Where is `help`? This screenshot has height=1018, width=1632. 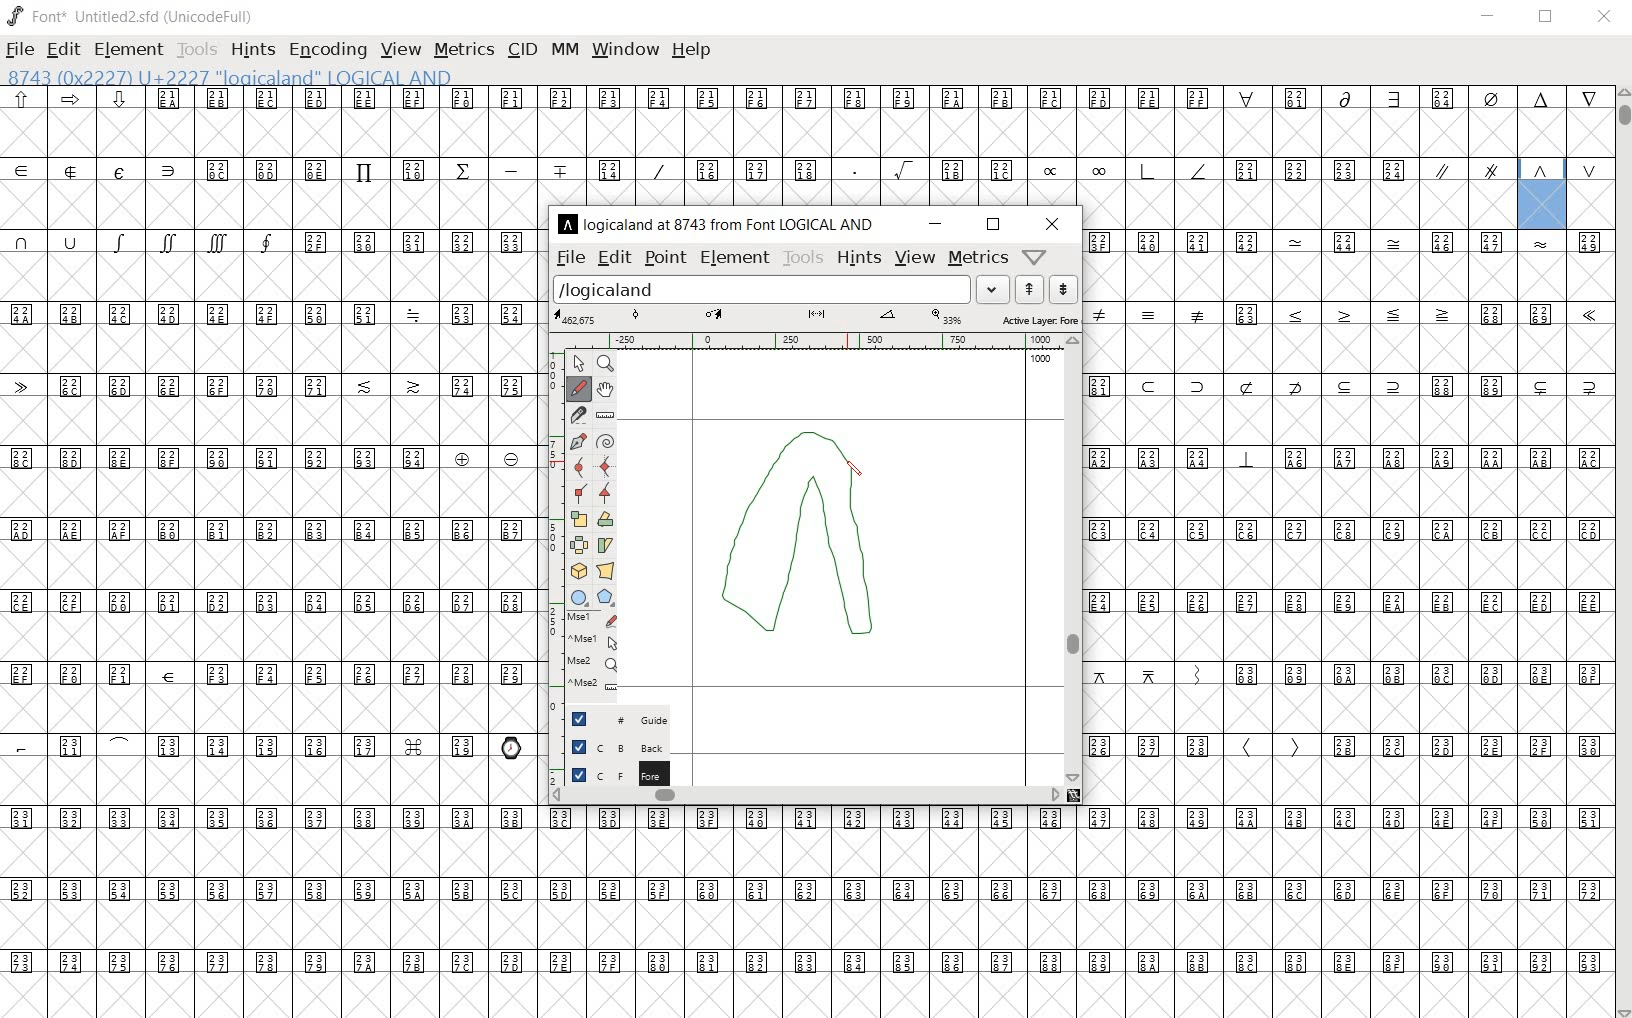 help is located at coordinates (691, 51).